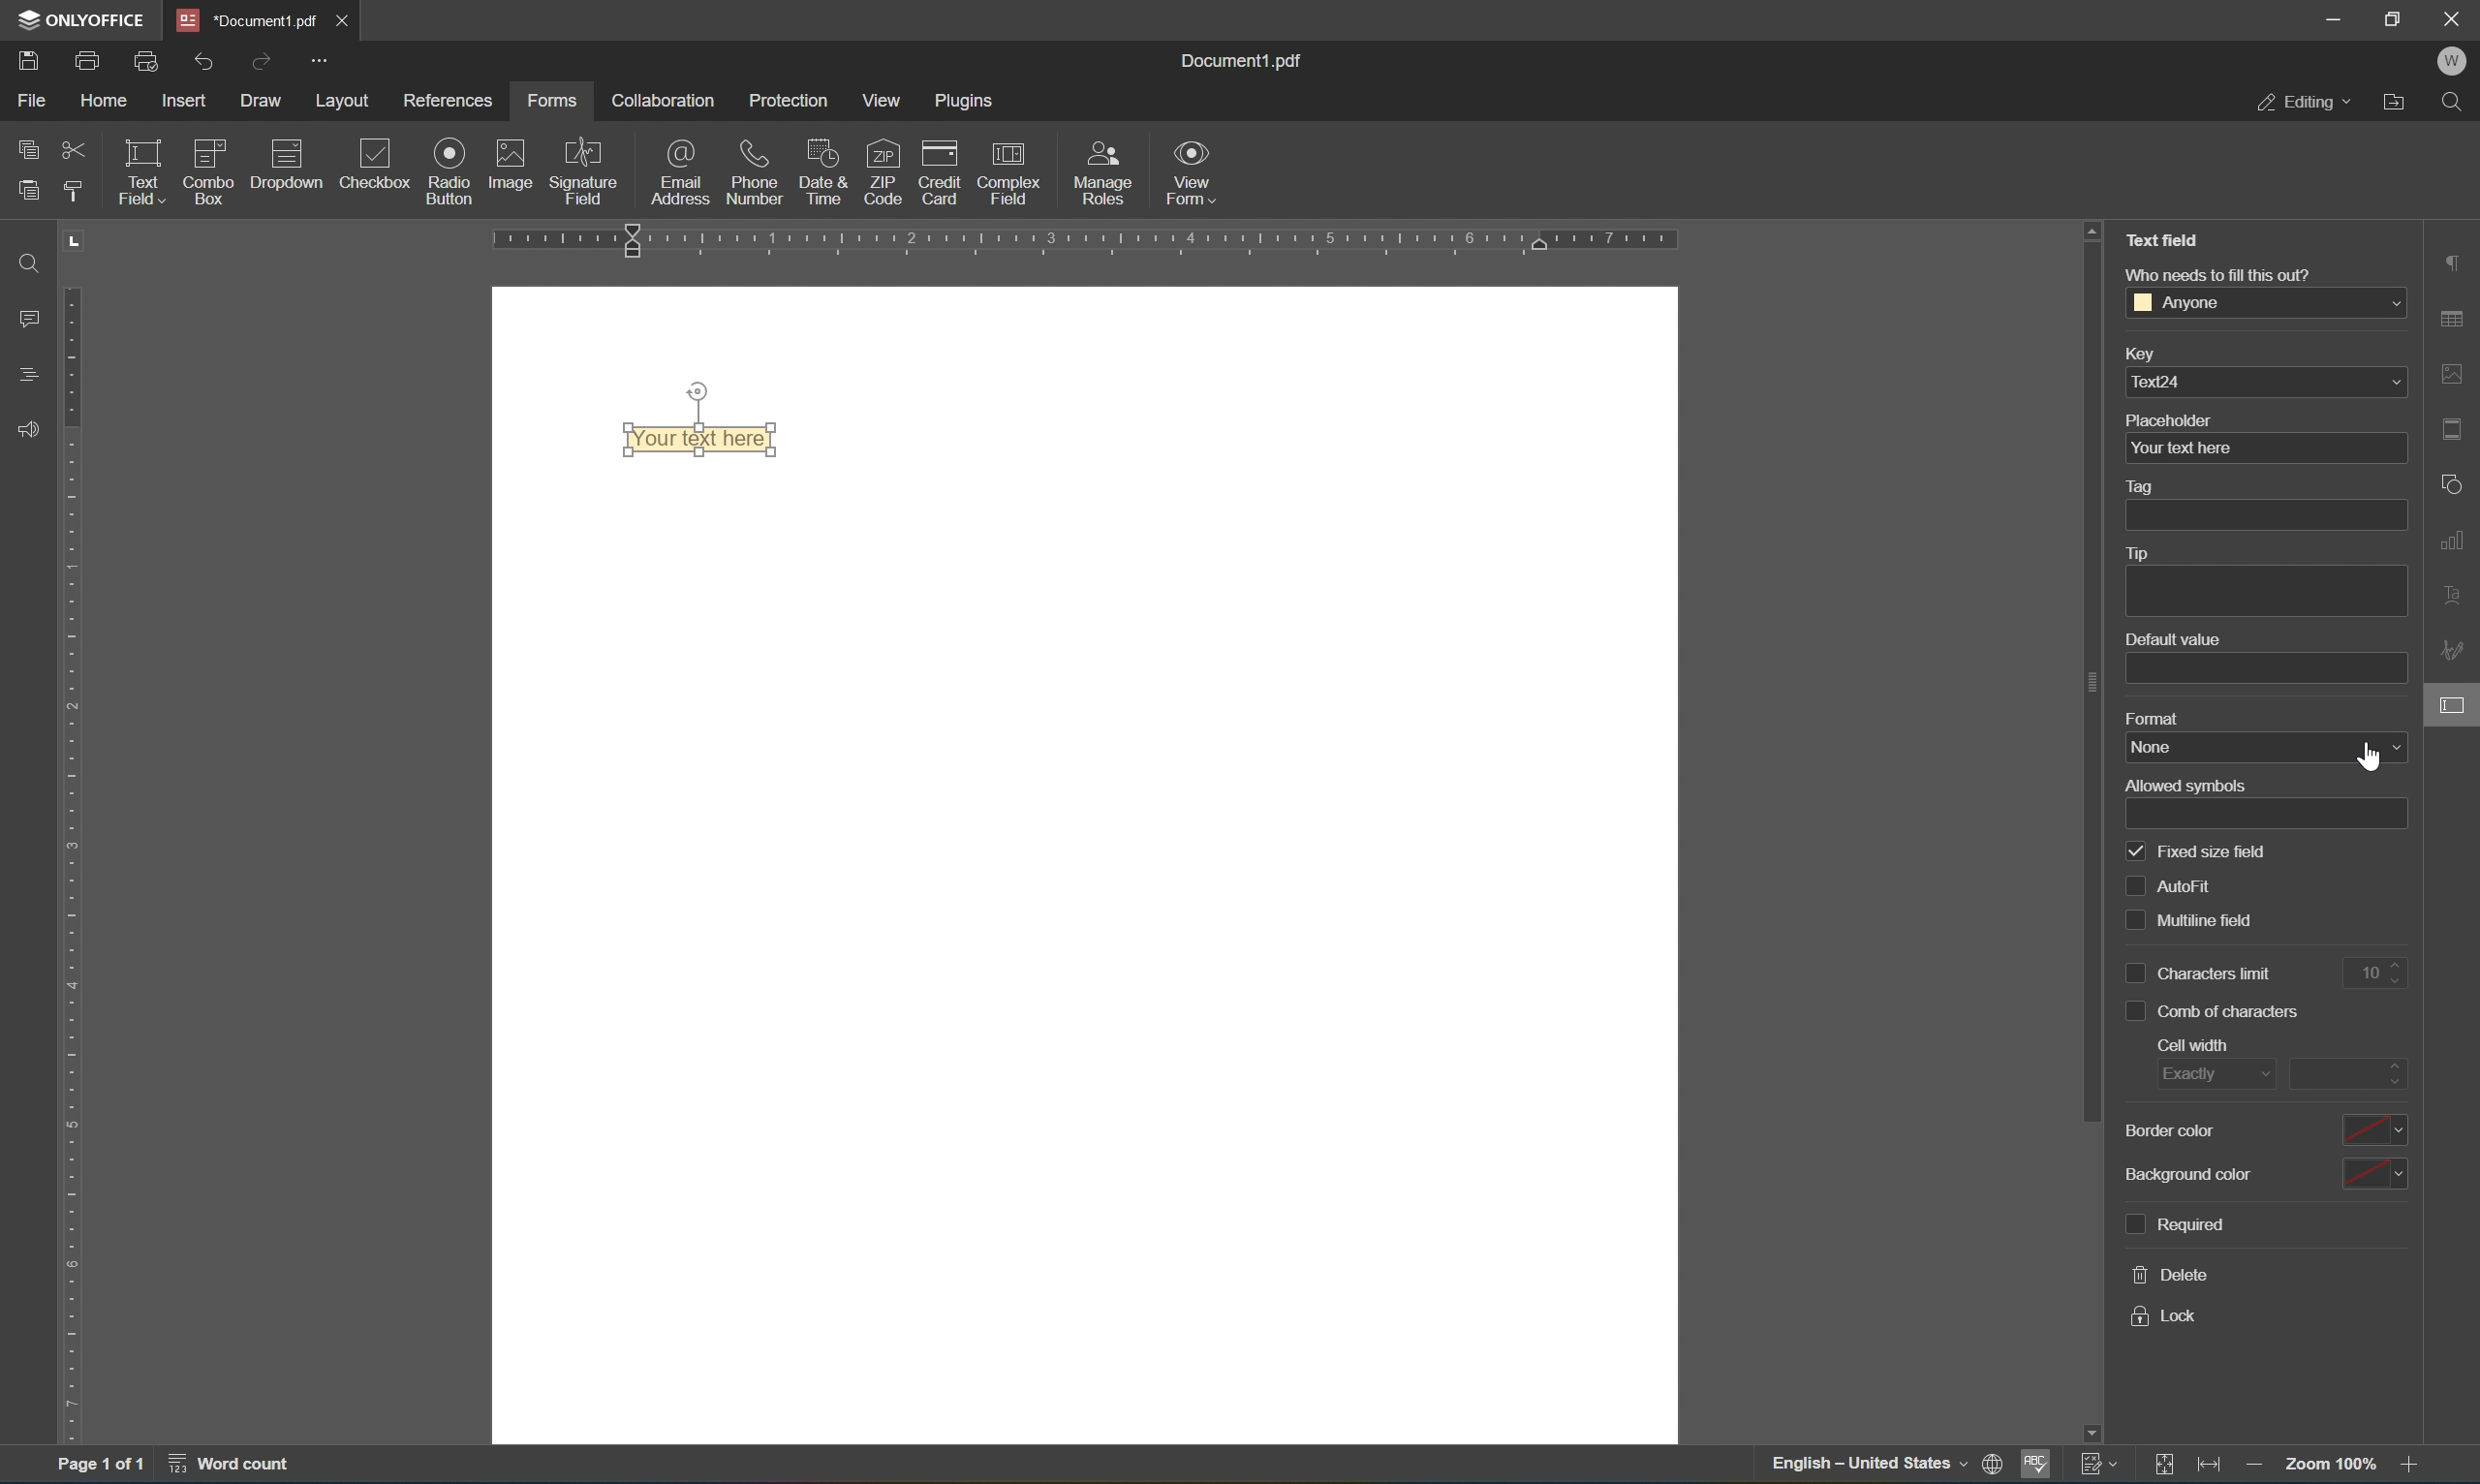 This screenshot has width=2480, height=1484. What do you see at coordinates (2265, 515) in the screenshot?
I see `add tag` at bounding box center [2265, 515].